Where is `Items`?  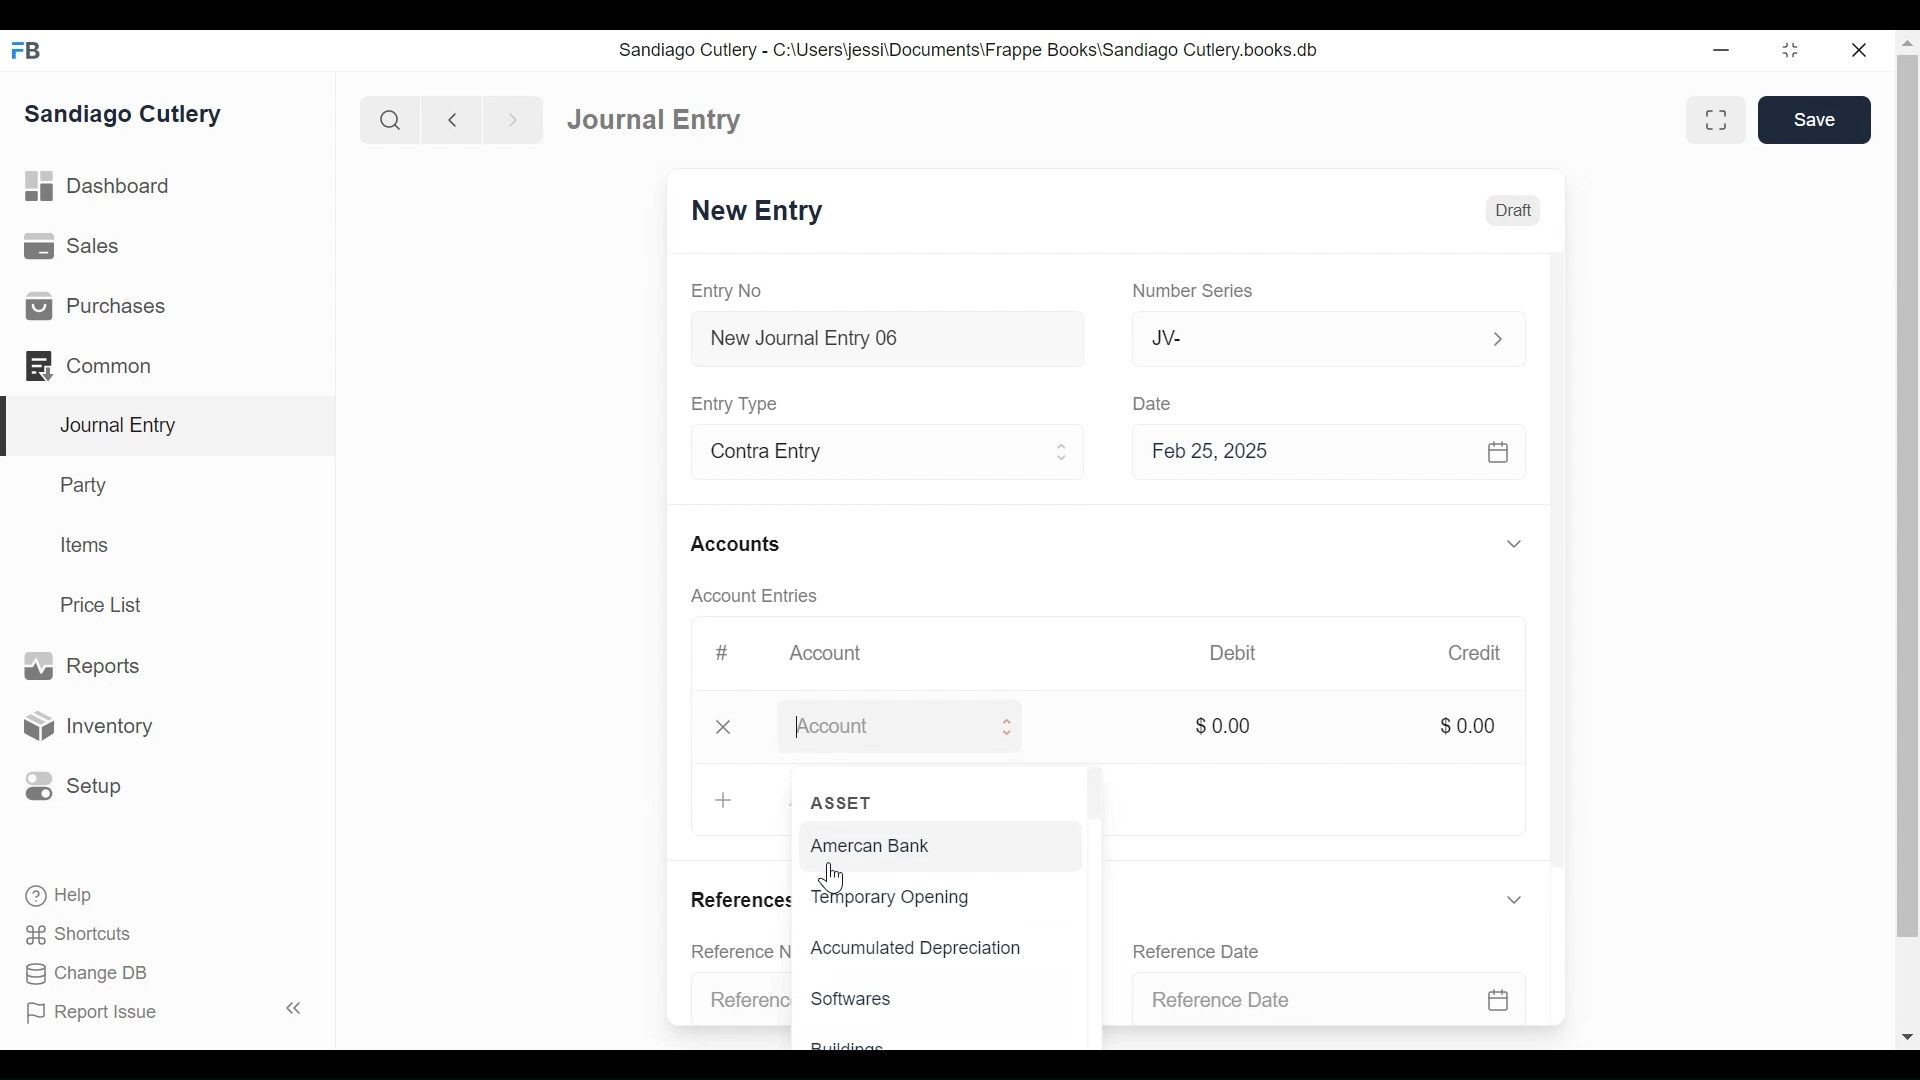
Items is located at coordinates (86, 545).